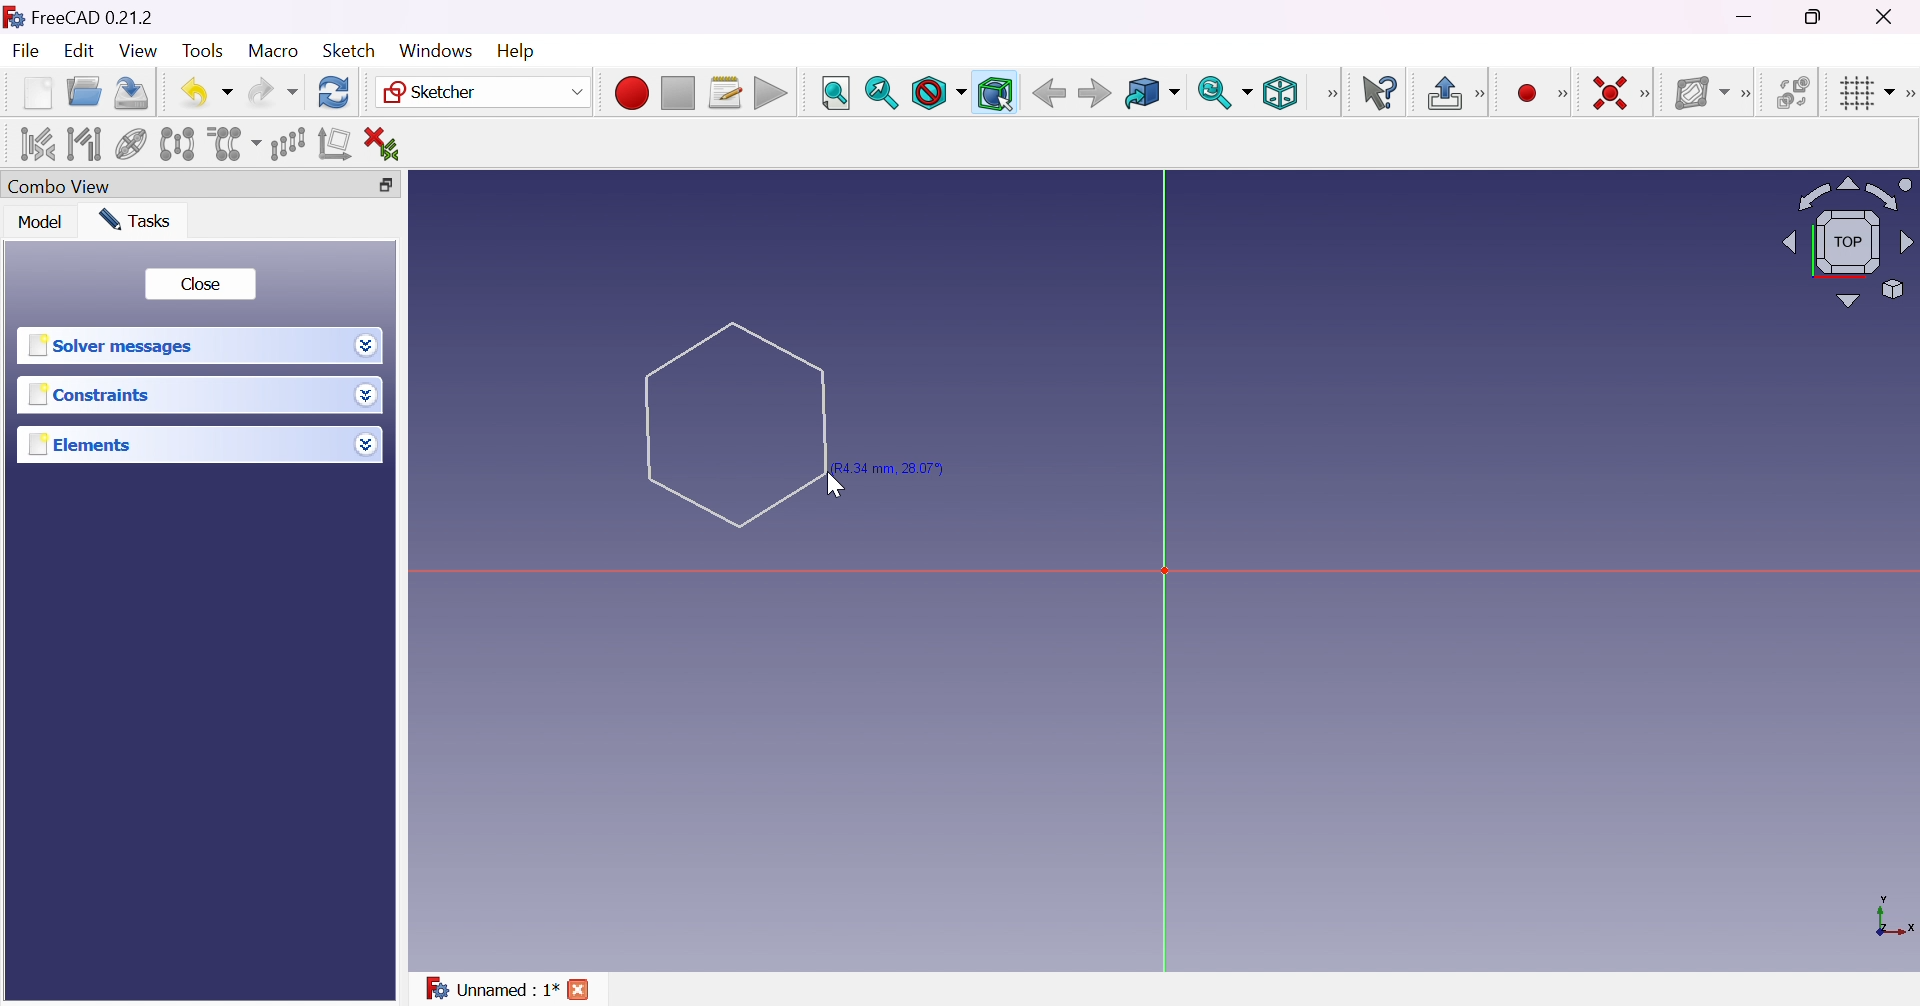  Describe the element at coordinates (1562, 94) in the screenshot. I see `[Sketcher geometries]]` at that location.